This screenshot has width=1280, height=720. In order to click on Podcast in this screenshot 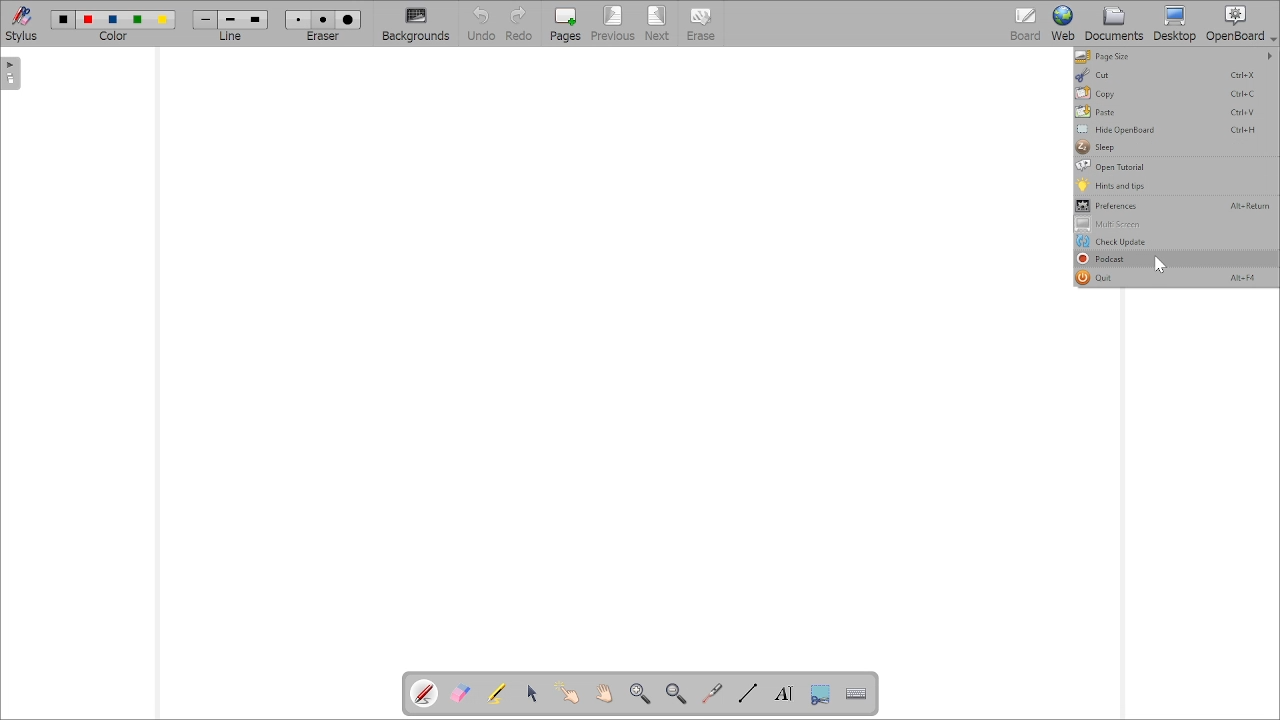, I will do `click(1161, 259)`.